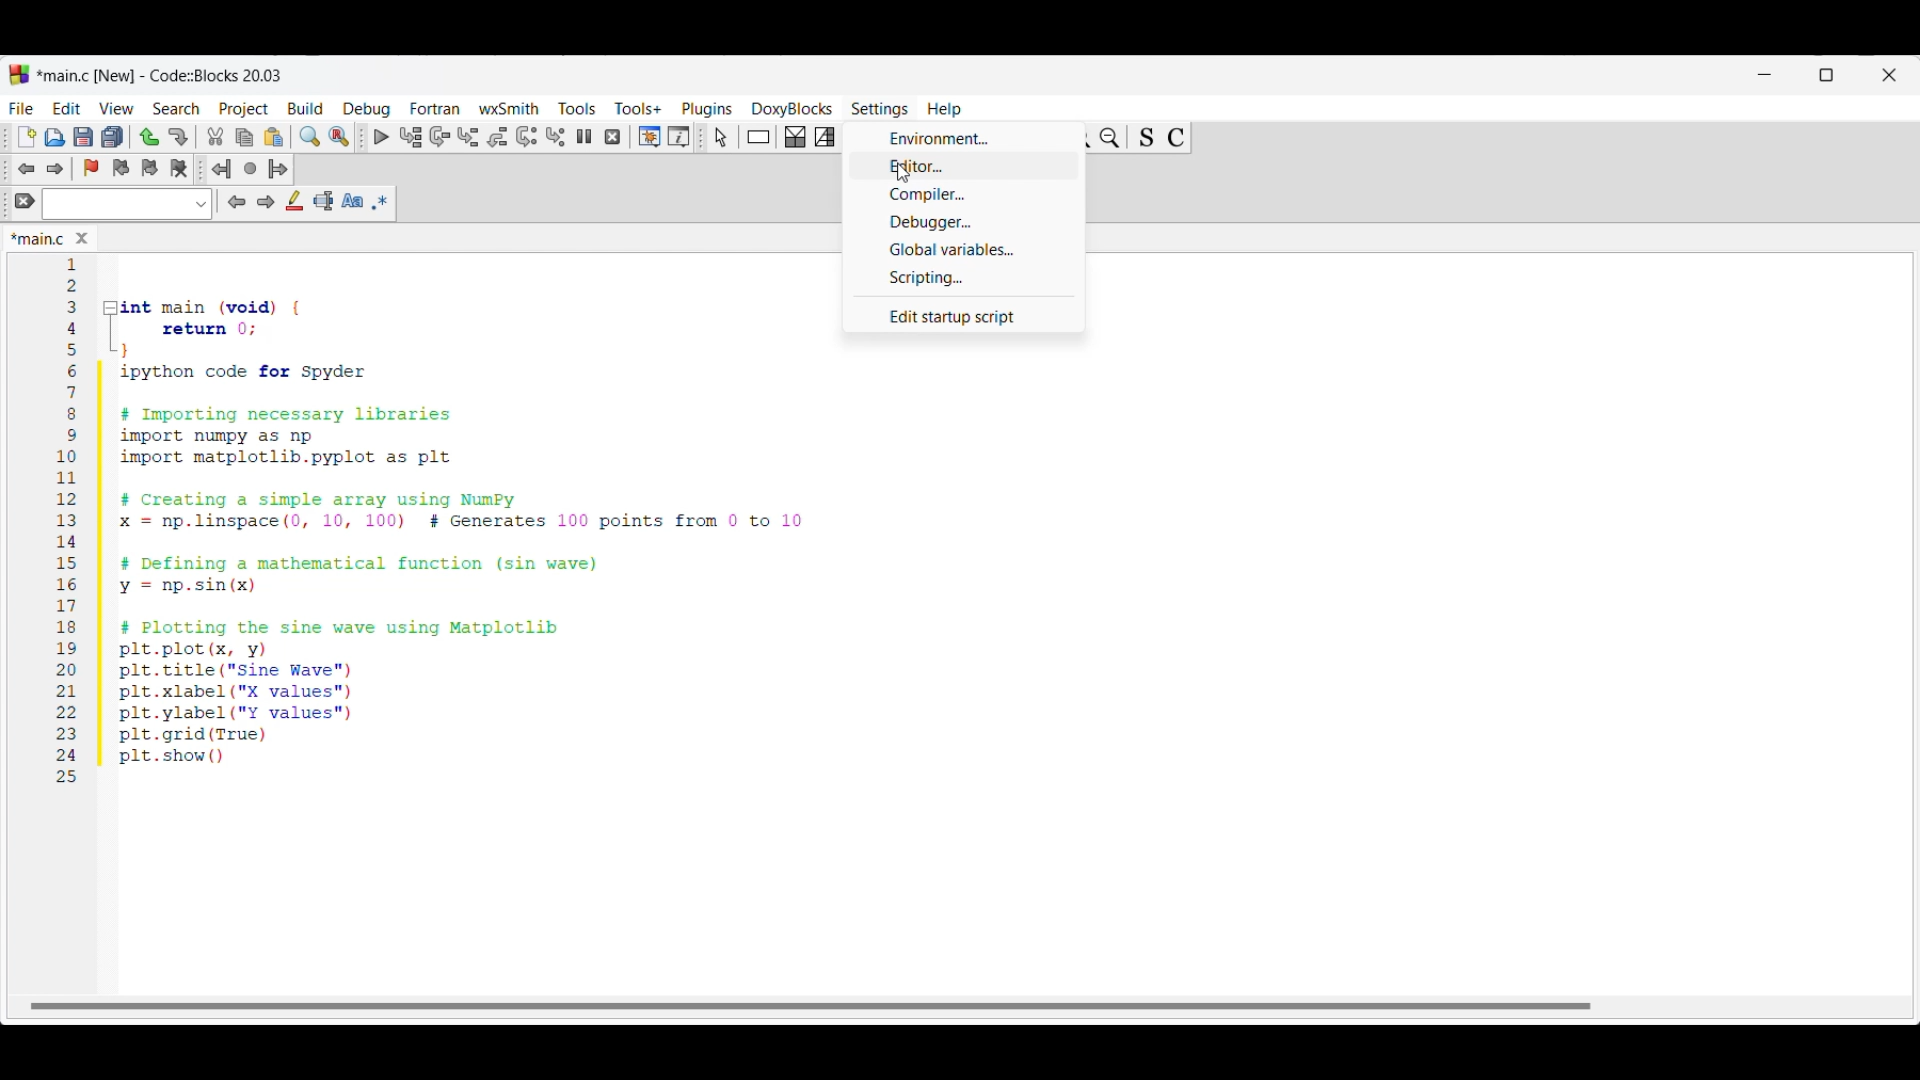  What do you see at coordinates (27, 137) in the screenshot?
I see `New file` at bounding box center [27, 137].